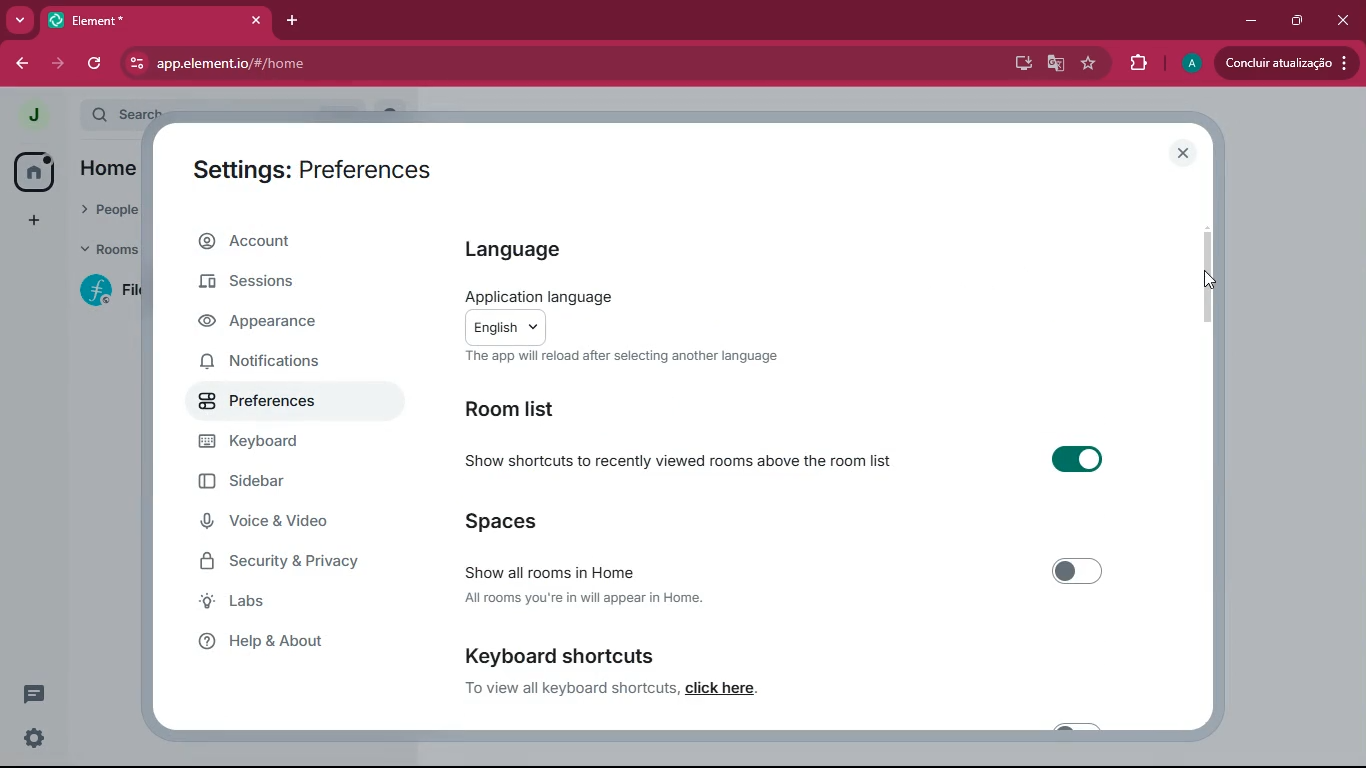 This screenshot has height=768, width=1366. What do you see at coordinates (270, 642) in the screenshot?
I see `help & about` at bounding box center [270, 642].